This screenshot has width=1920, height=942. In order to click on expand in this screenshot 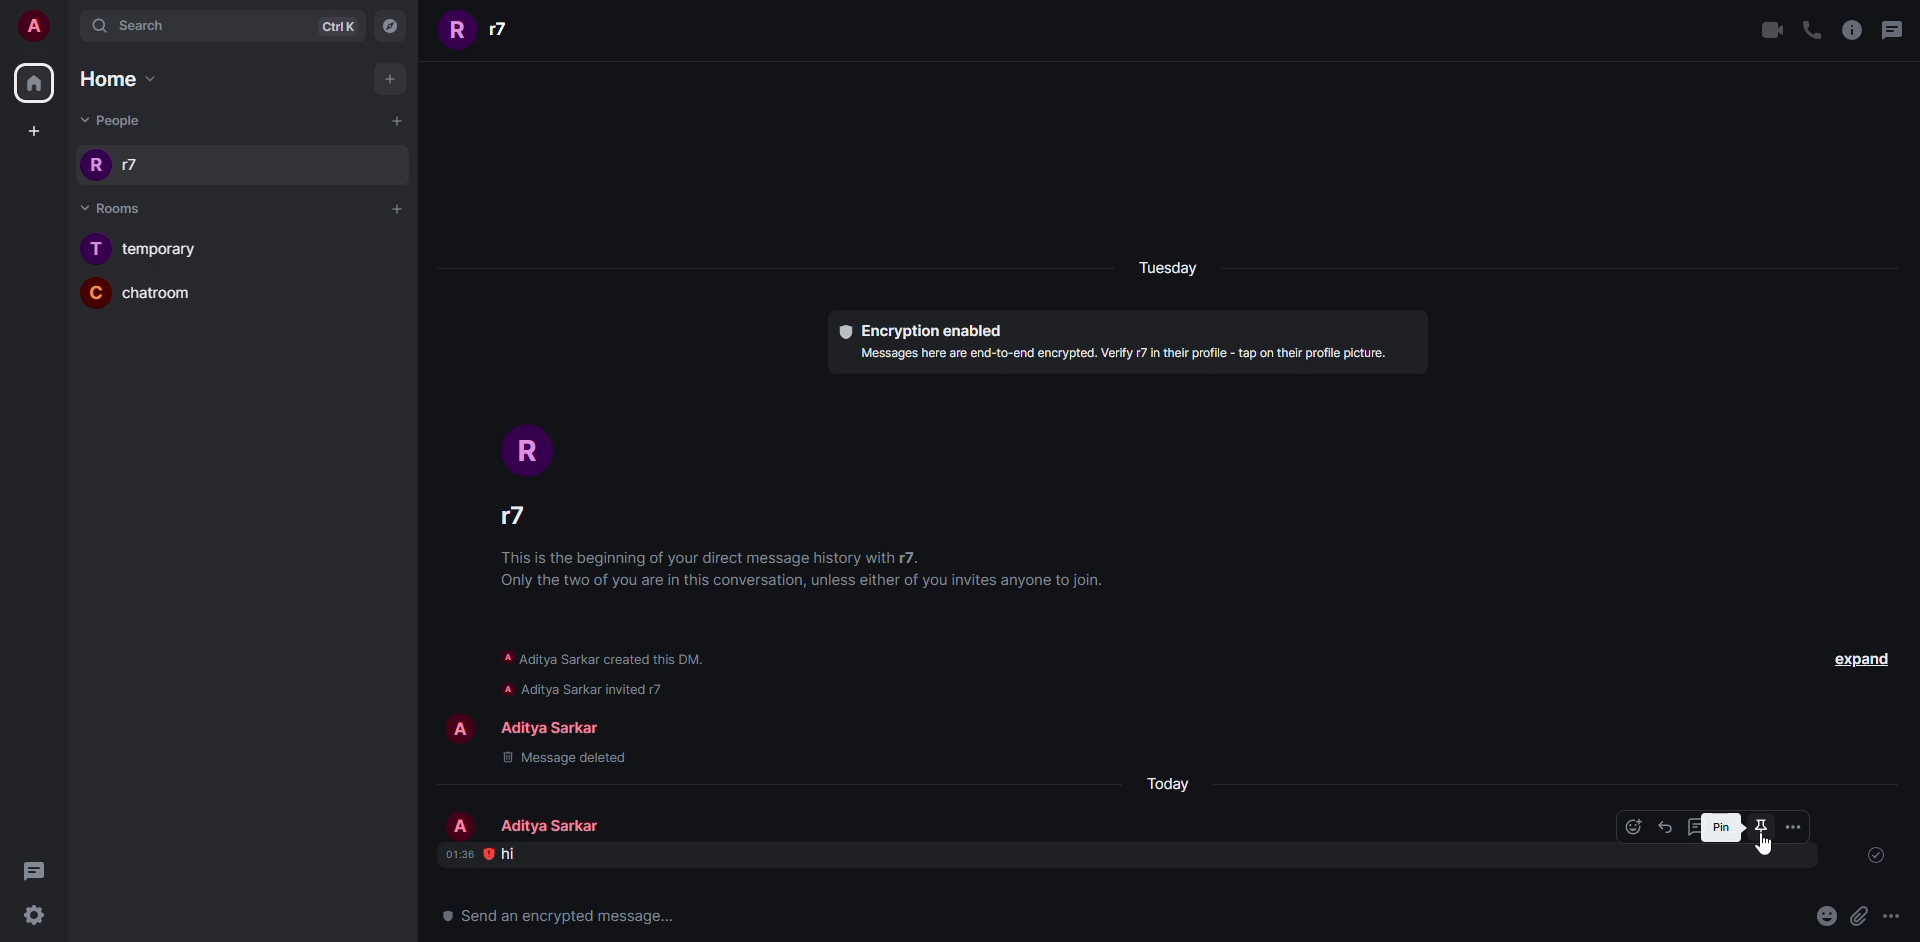, I will do `click(1866, 660)`.